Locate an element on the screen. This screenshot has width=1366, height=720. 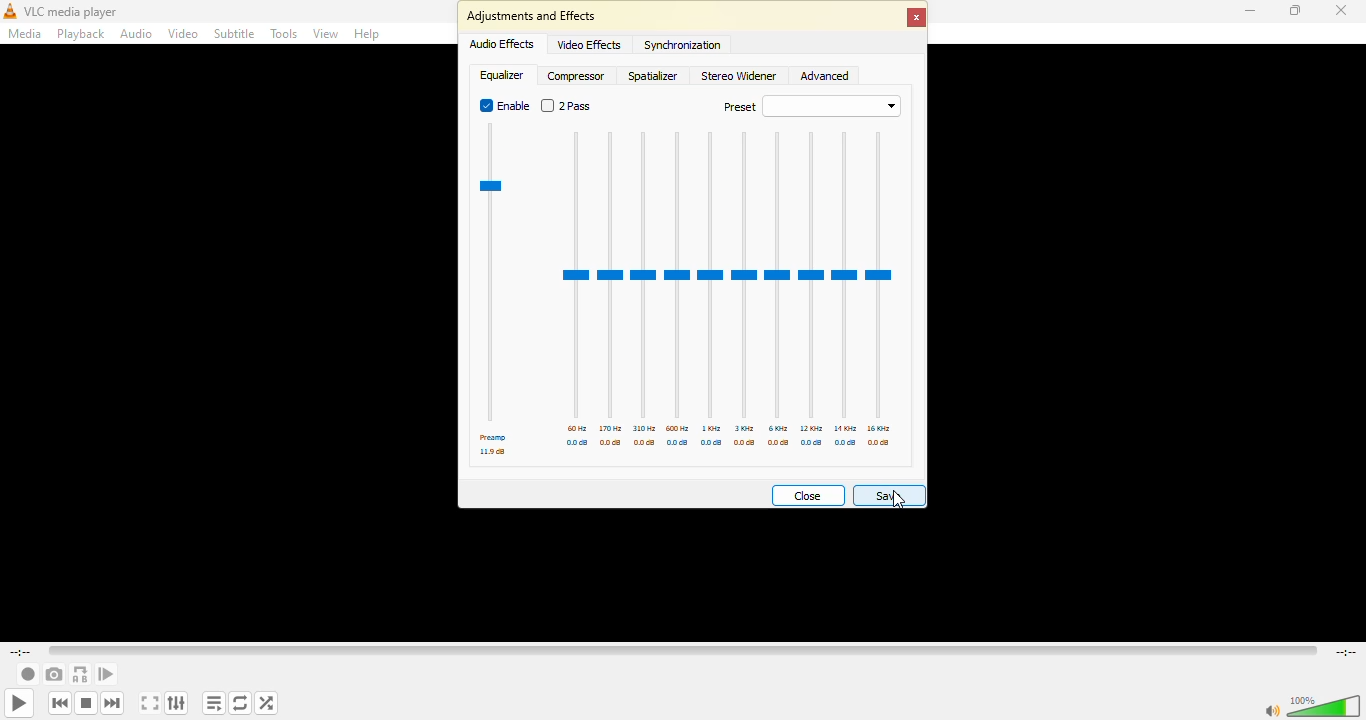
toggle playlist is located at coordinates (213, 703).